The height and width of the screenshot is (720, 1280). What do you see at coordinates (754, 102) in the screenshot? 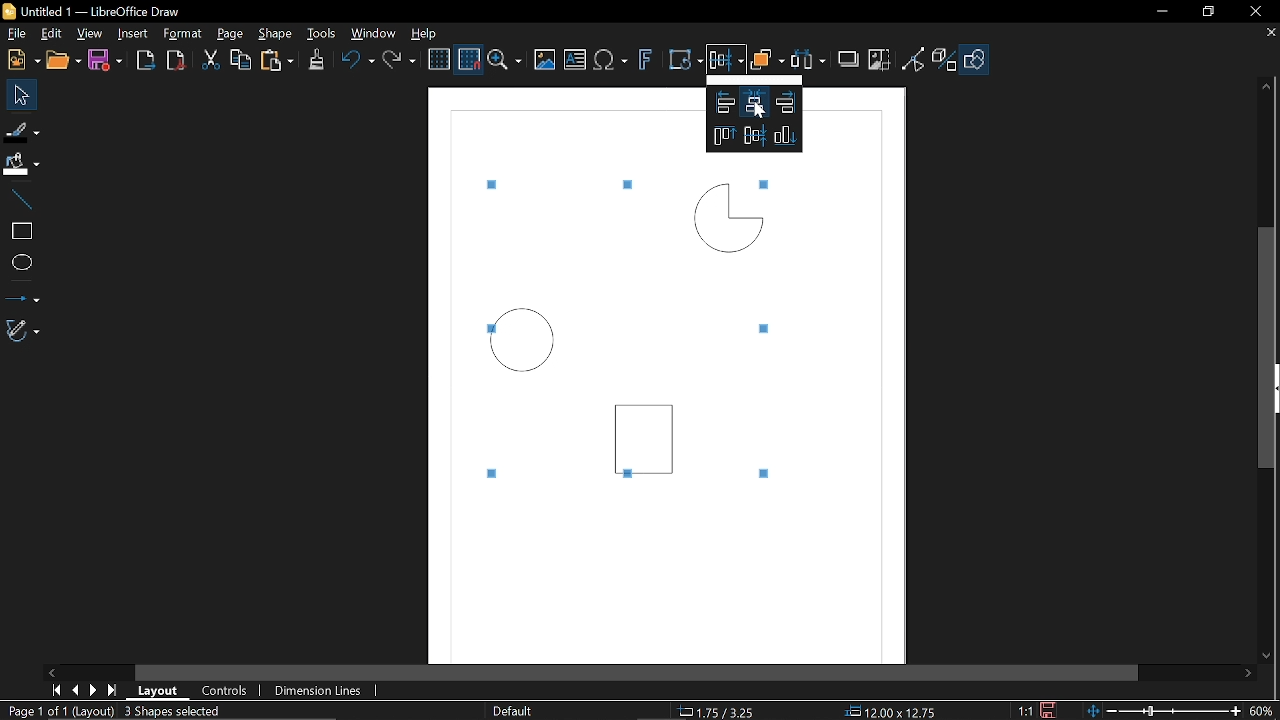
I see `Align vertically` at bounding box center [754, 102].